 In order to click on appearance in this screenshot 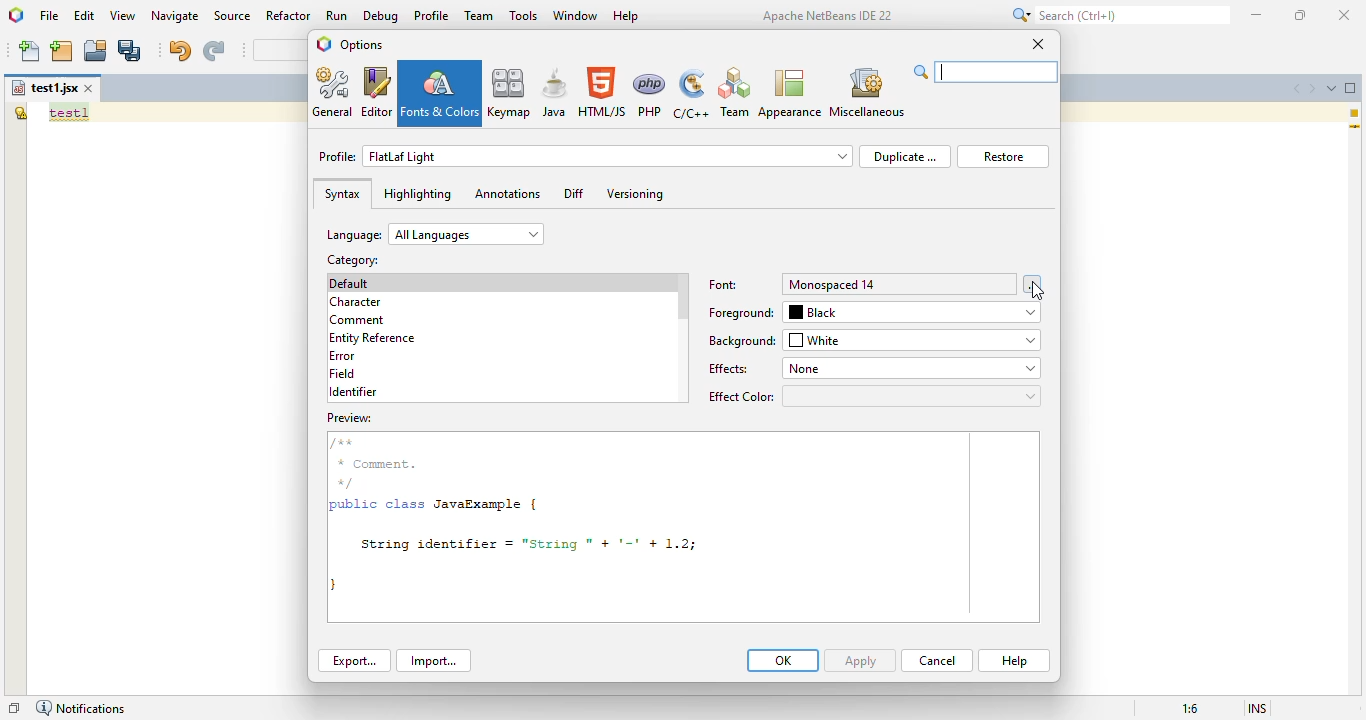, I will do `click(789, 93)`.